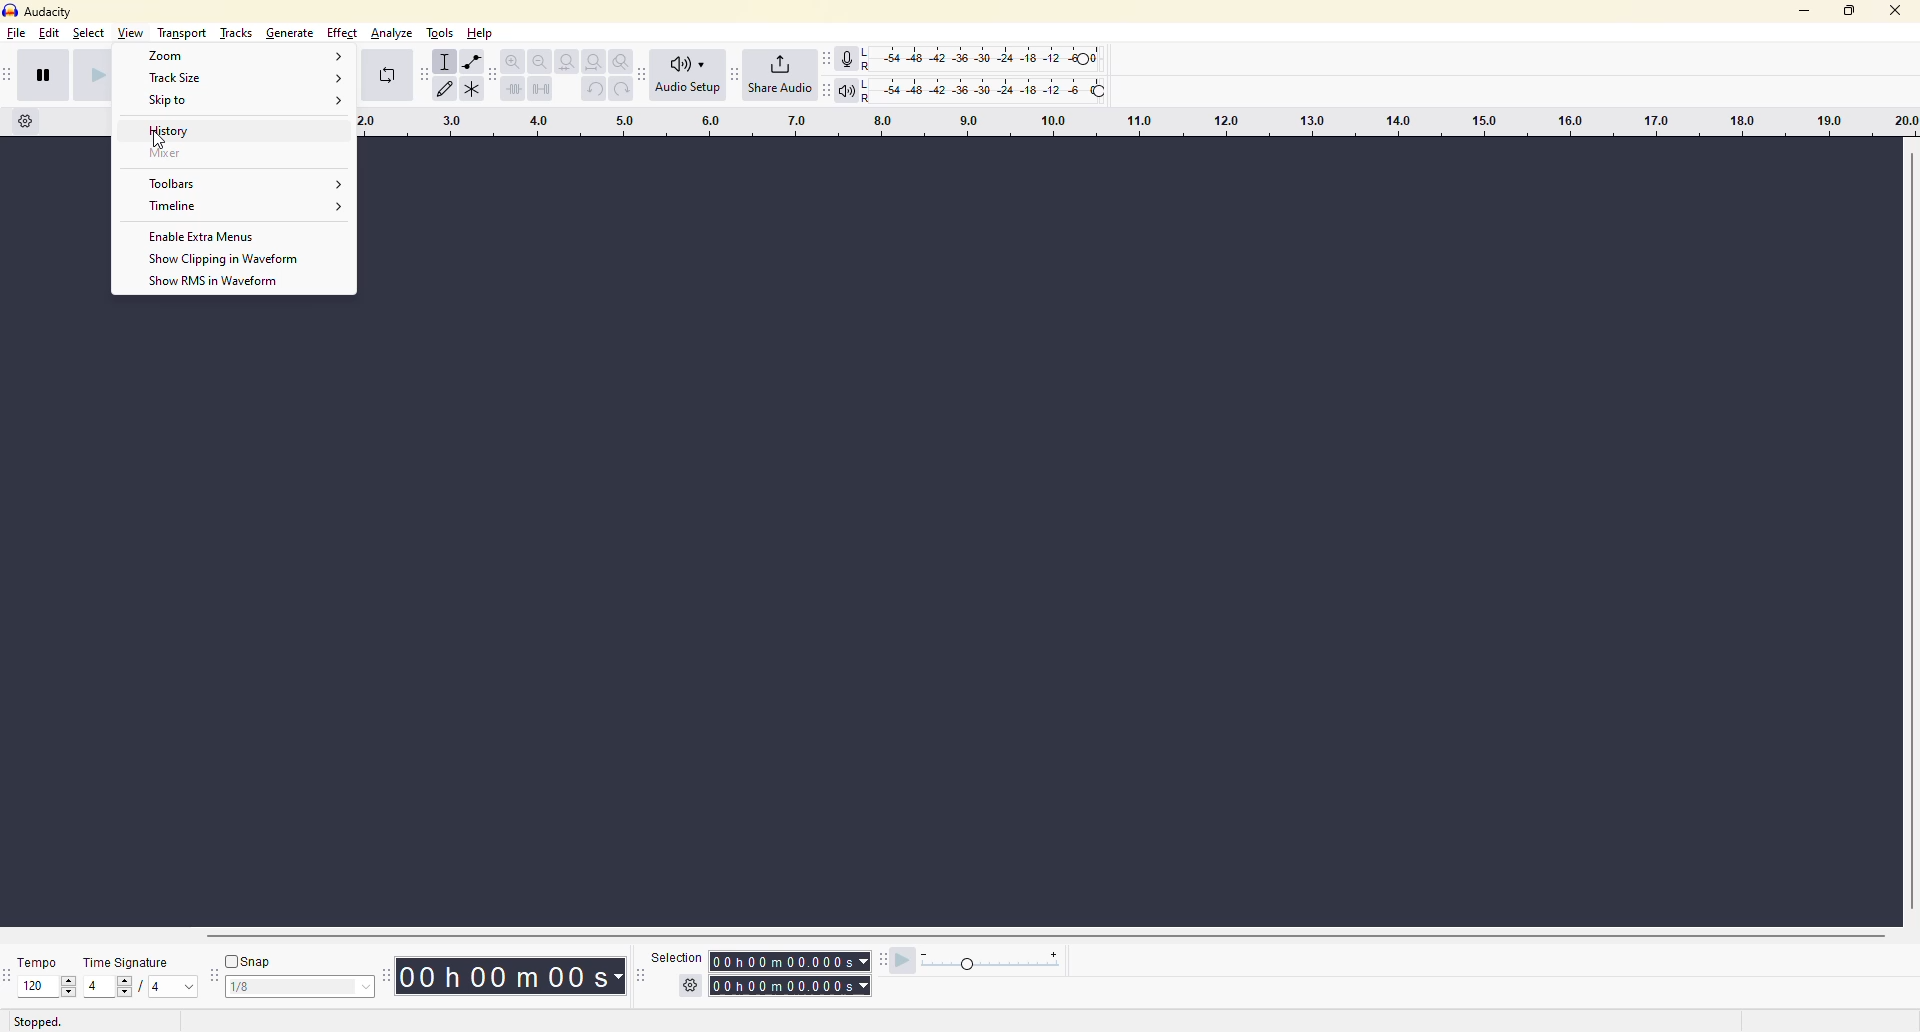 The image size is (1920, 1032). I want to click on show clipping in waveform, so click(233, 259).